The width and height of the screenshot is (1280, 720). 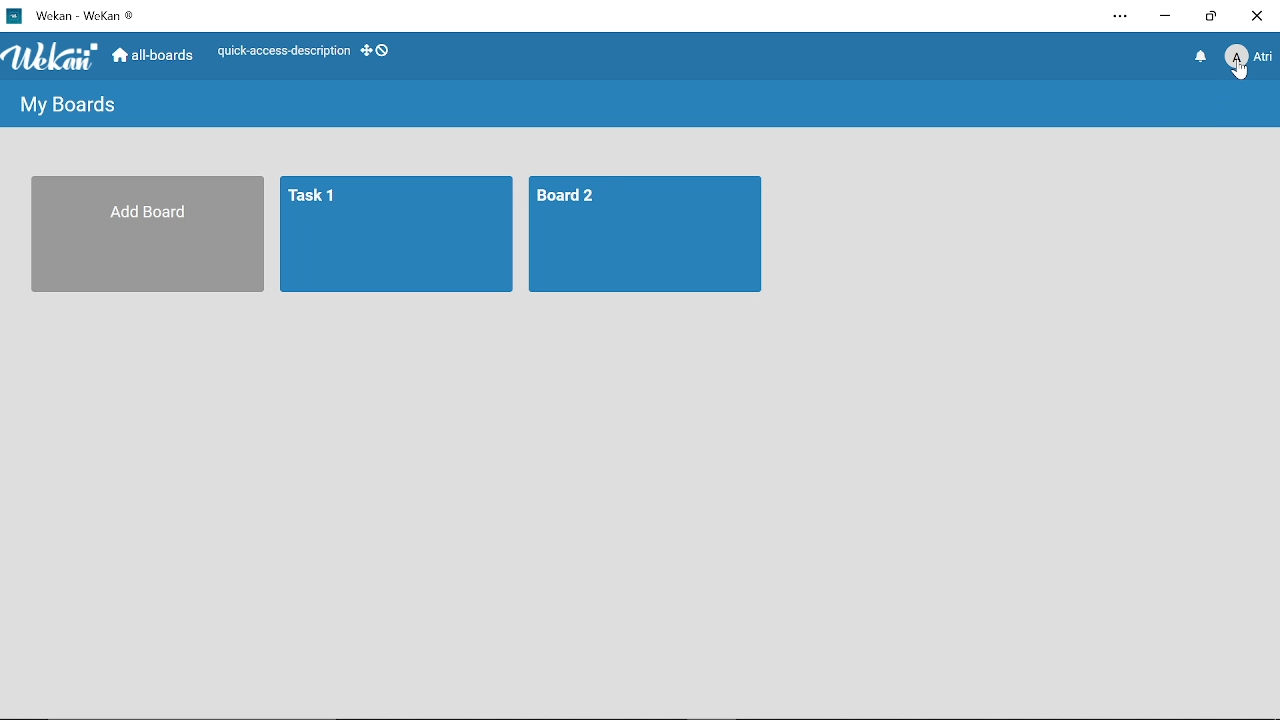 I want to click on Show desktop drag handles, so click(x=380, y=53).